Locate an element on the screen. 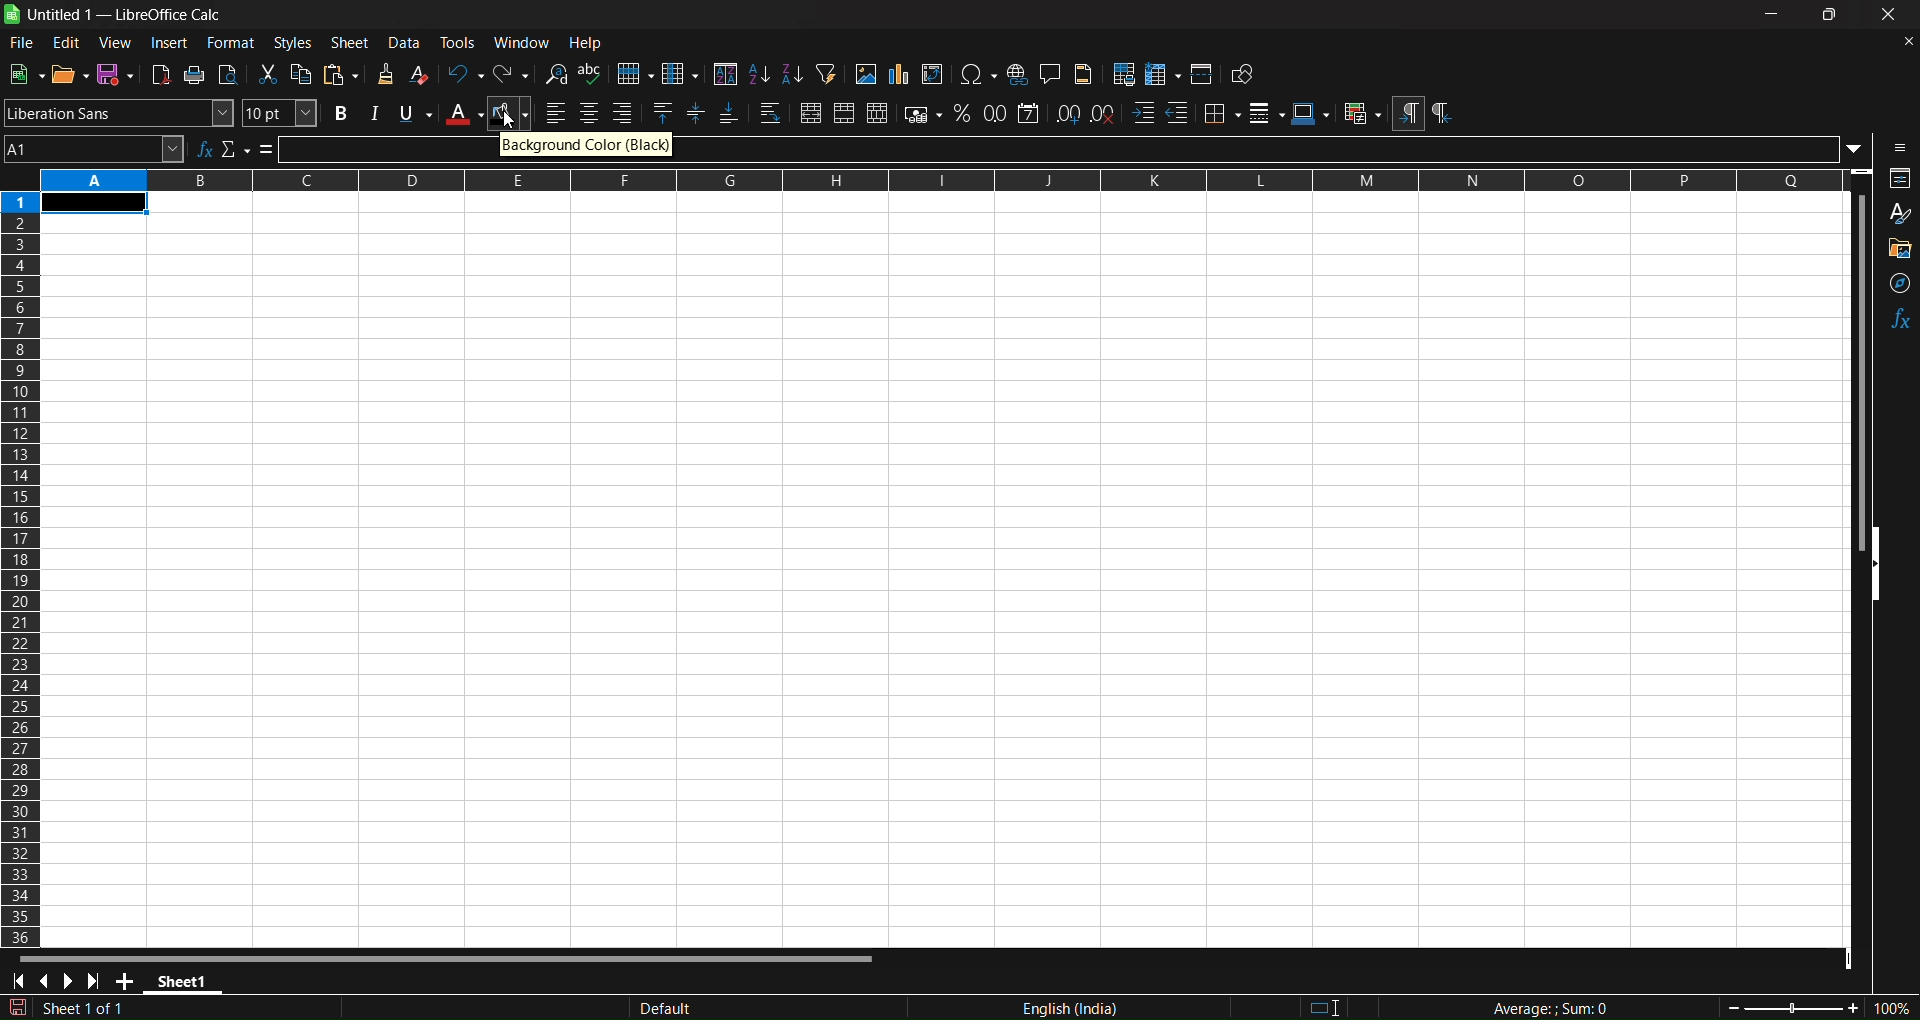  export directly as pdf is located at coordinates (159, 74).